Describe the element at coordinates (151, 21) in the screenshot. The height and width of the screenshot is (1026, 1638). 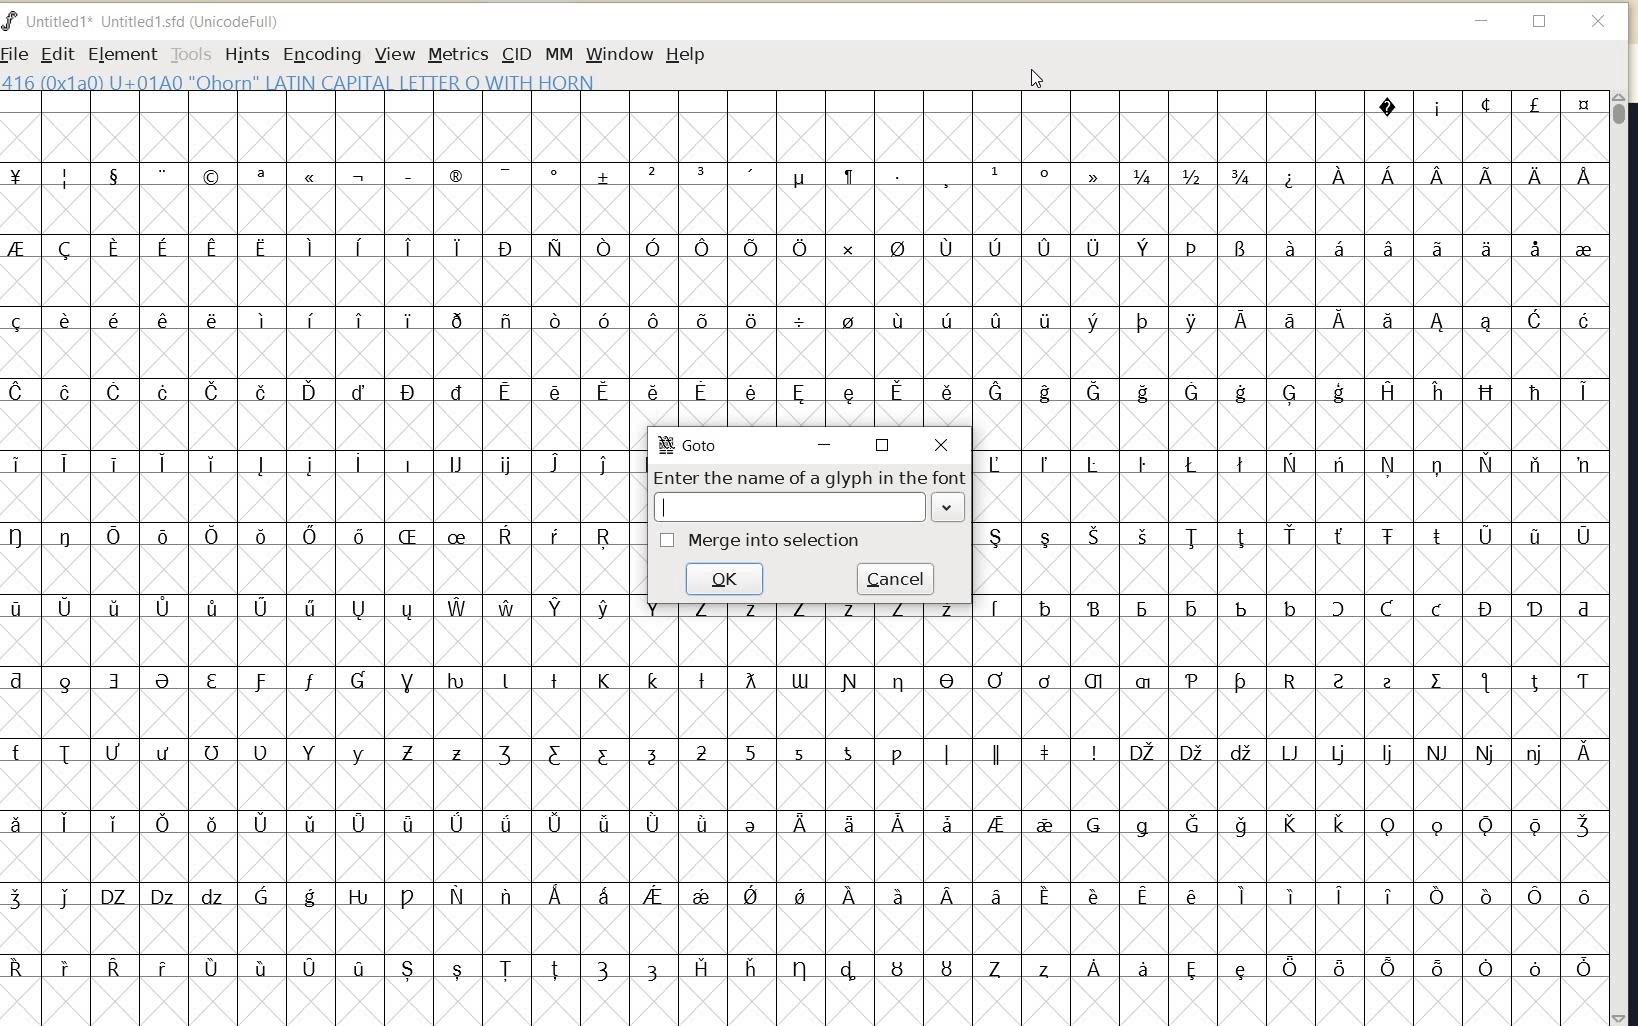
I see `FONT NAME` at that location.